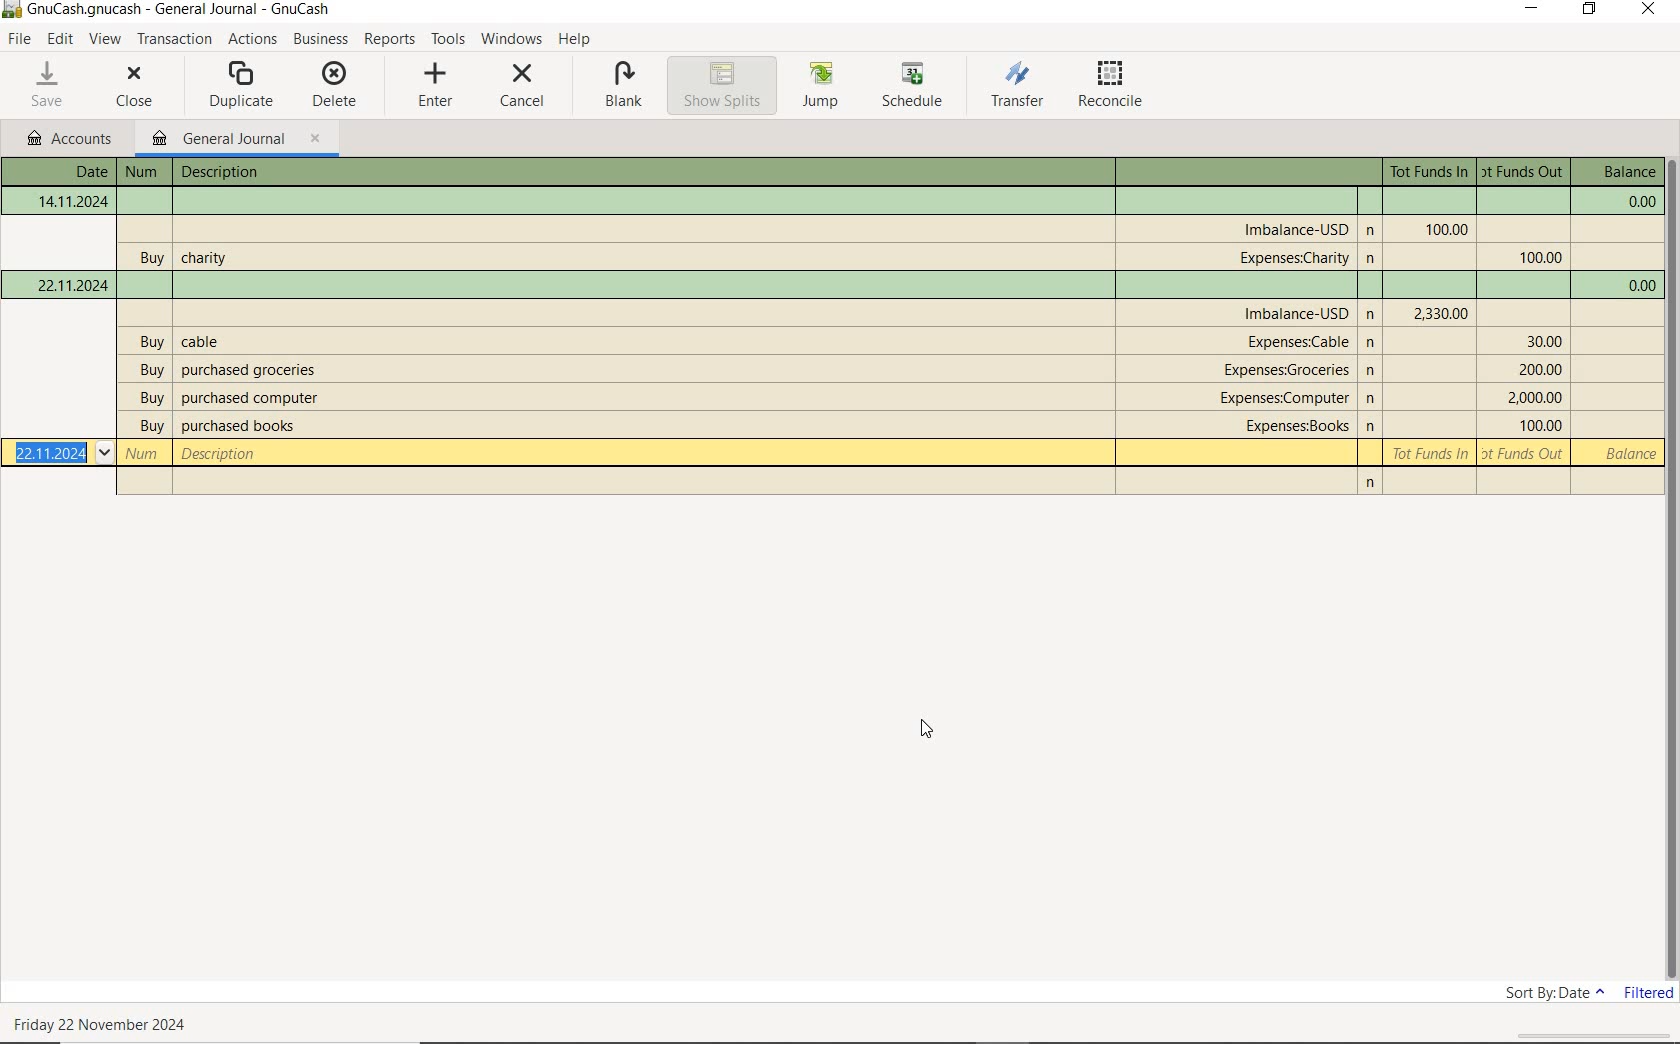 The image size is (1680, 1044). Describe the element at coordinates (105, 453) in the screenshot. I see `Drop-down ` at that location.